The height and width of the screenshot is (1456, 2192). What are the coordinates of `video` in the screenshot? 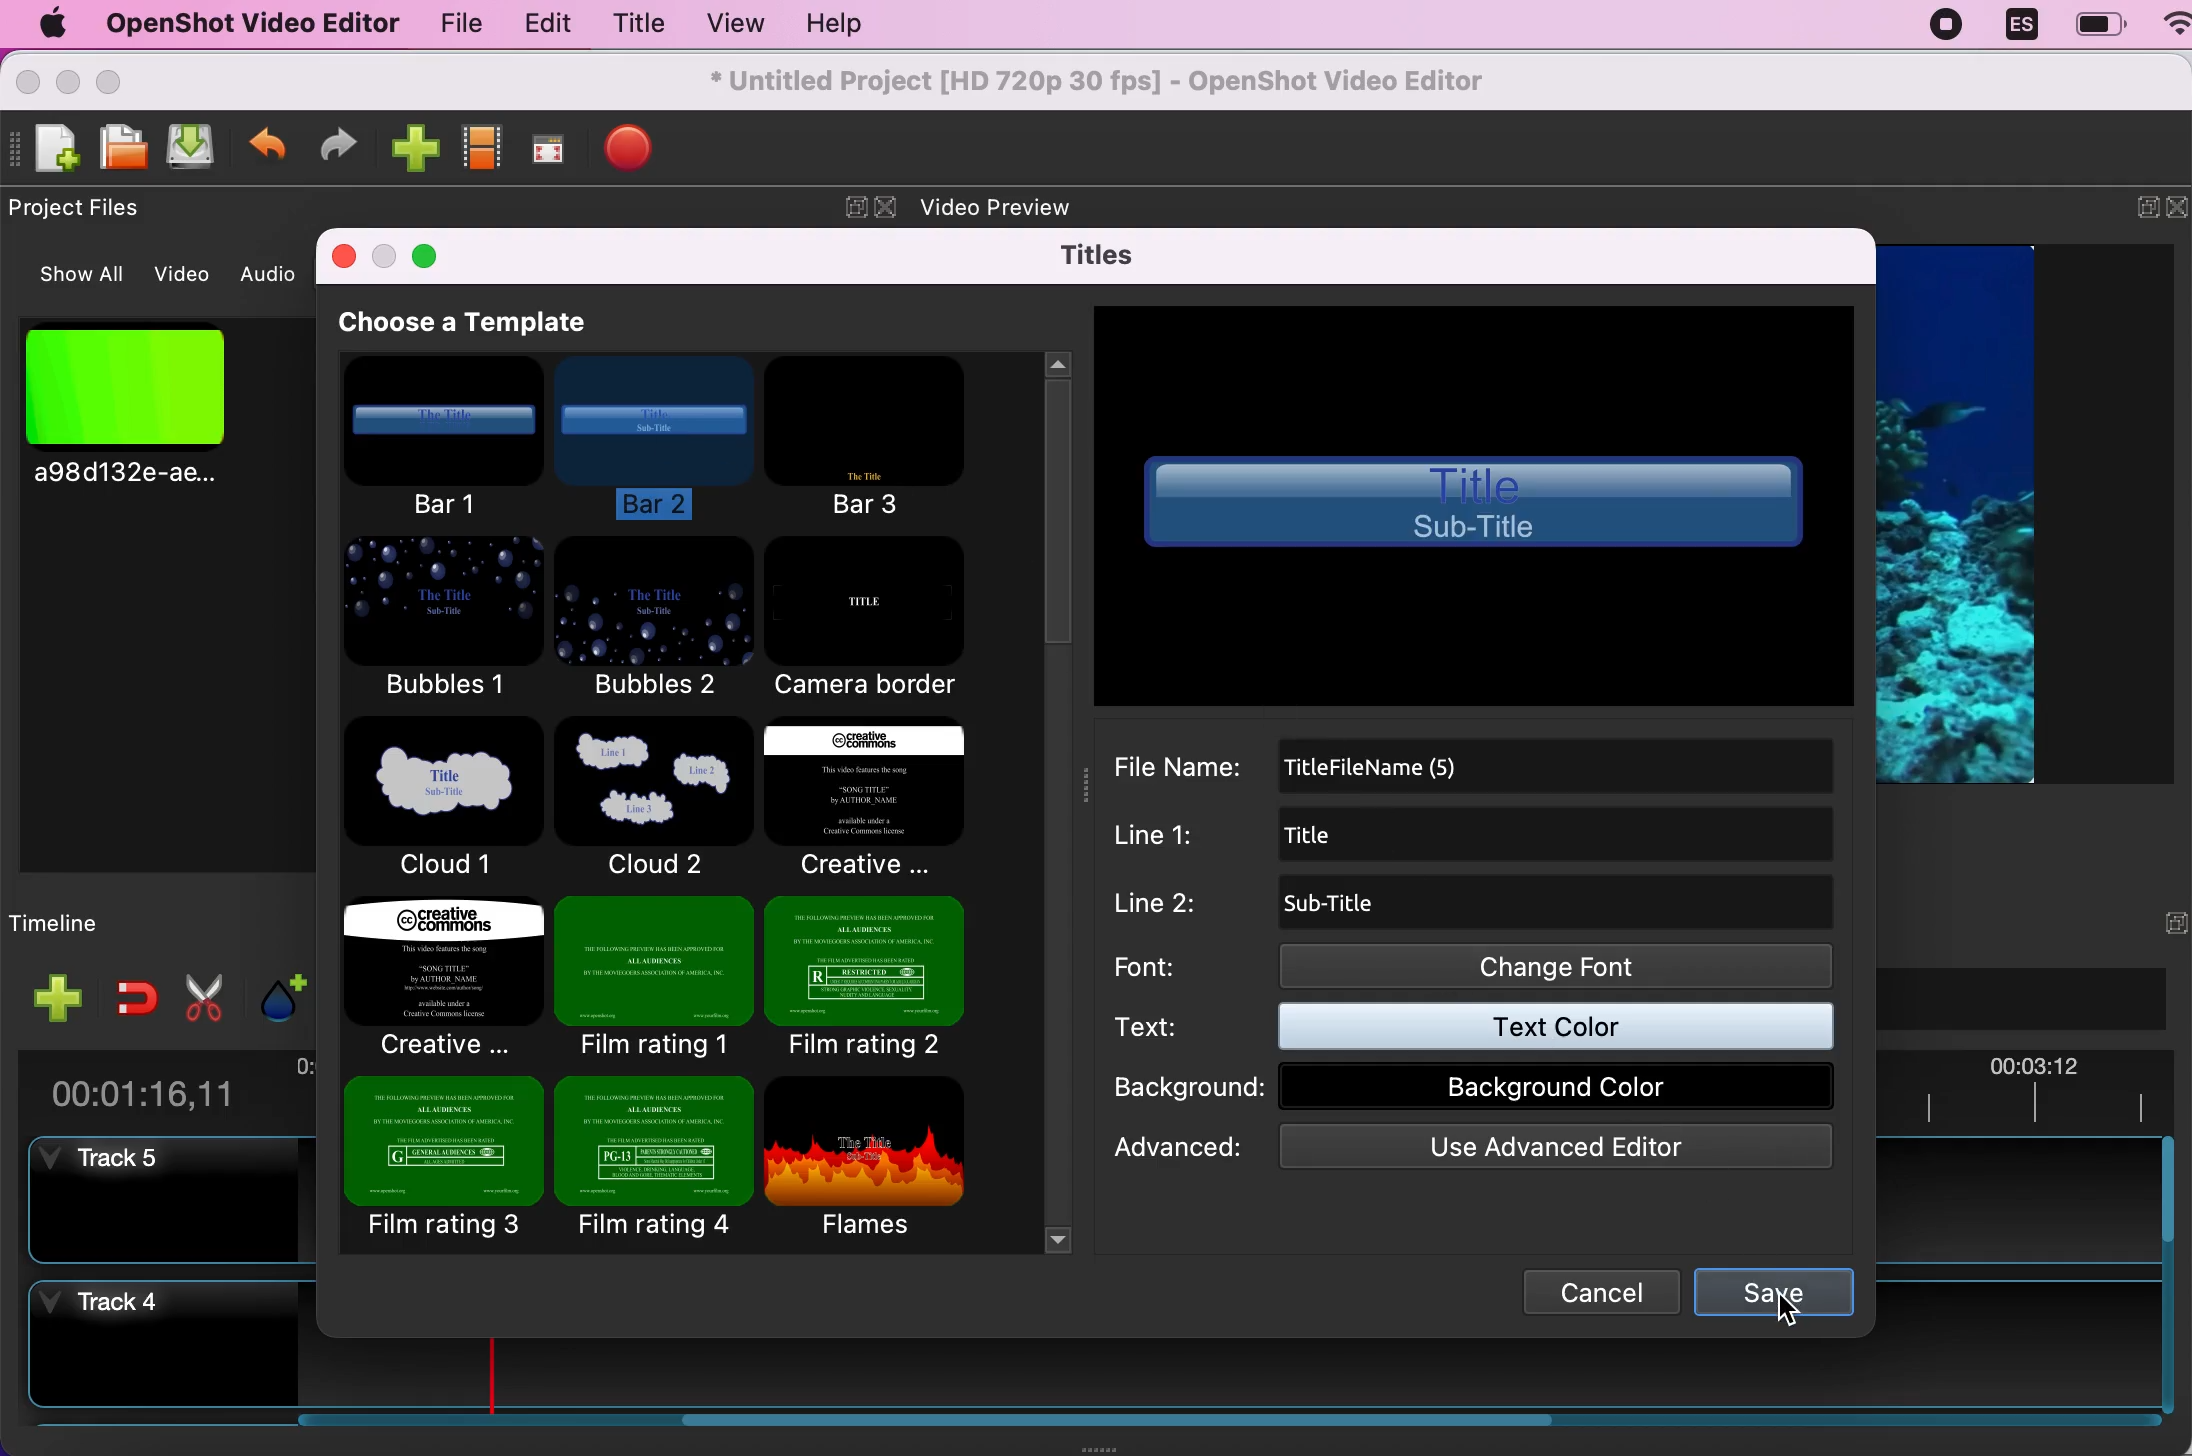 It's located at (185, 271).